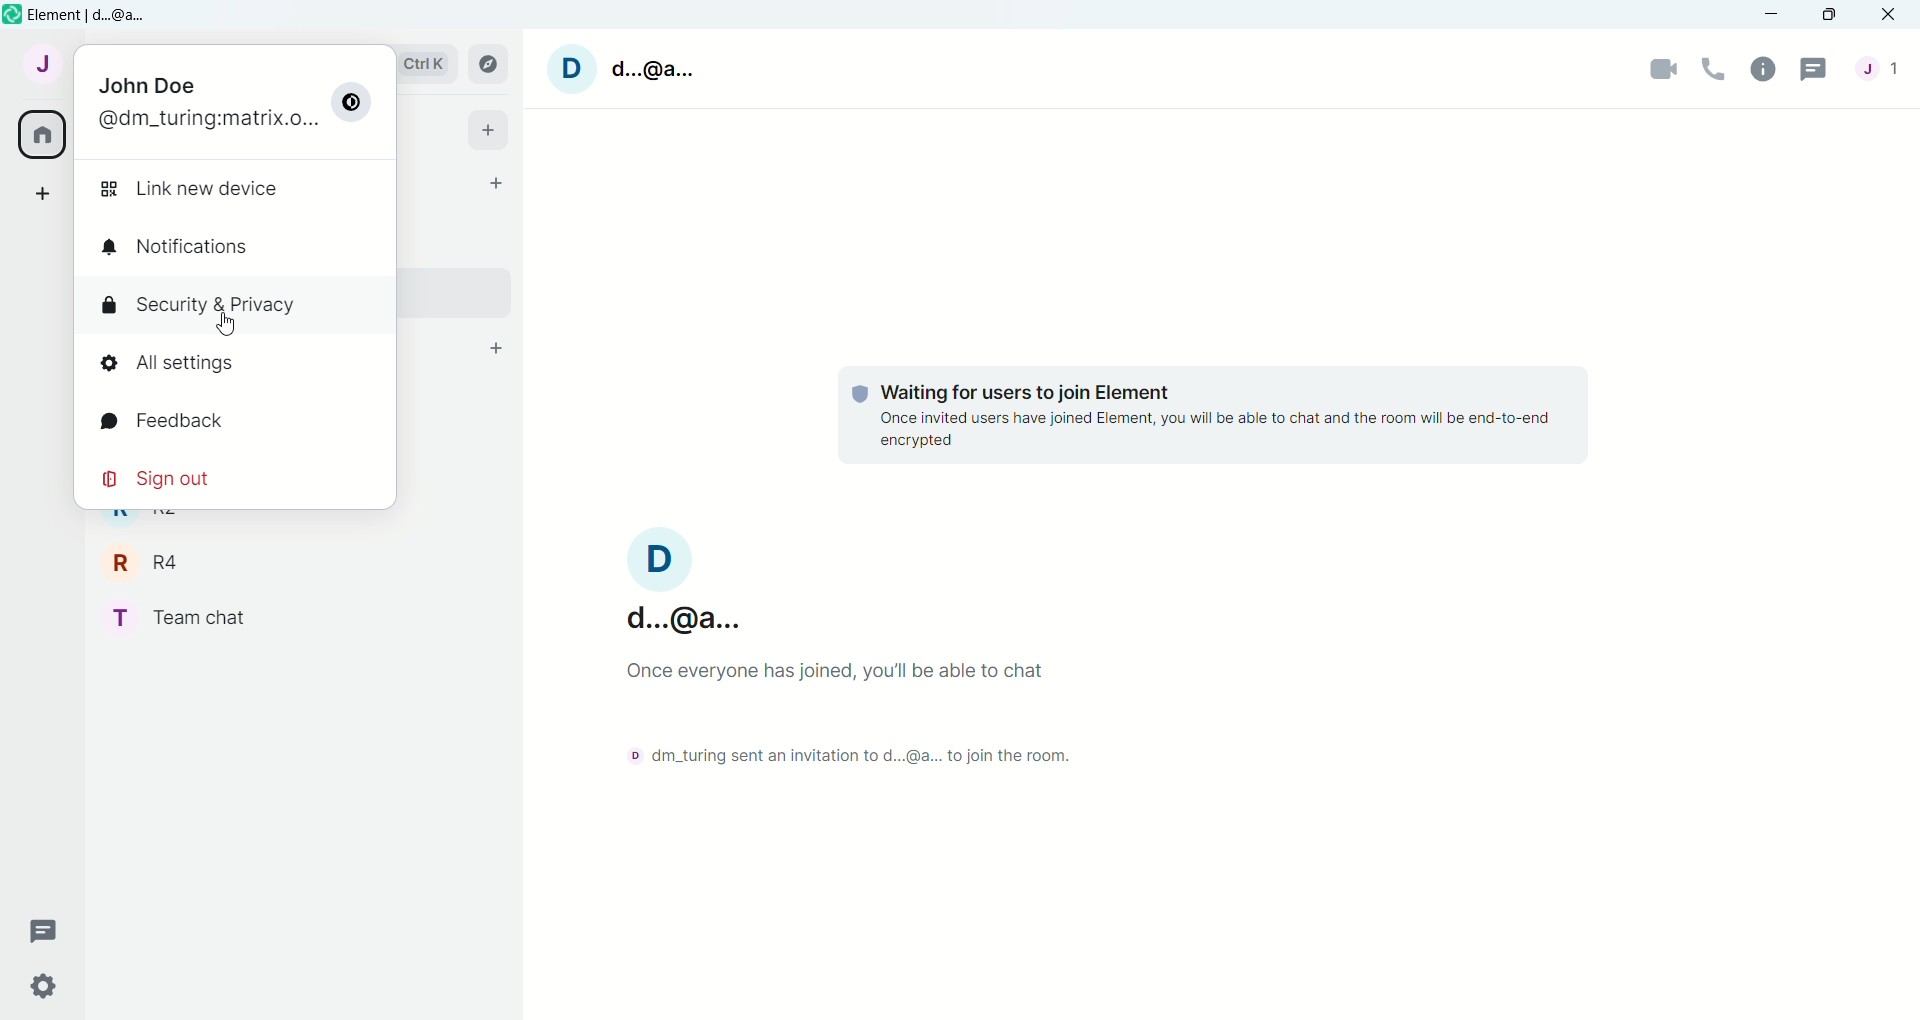 Image resolution: width=1920 pixels, height=1020 pixels. What do you see at coordinates (1889, 14) in the screenshot?
I see `close` at bounding box center [1889, 14].